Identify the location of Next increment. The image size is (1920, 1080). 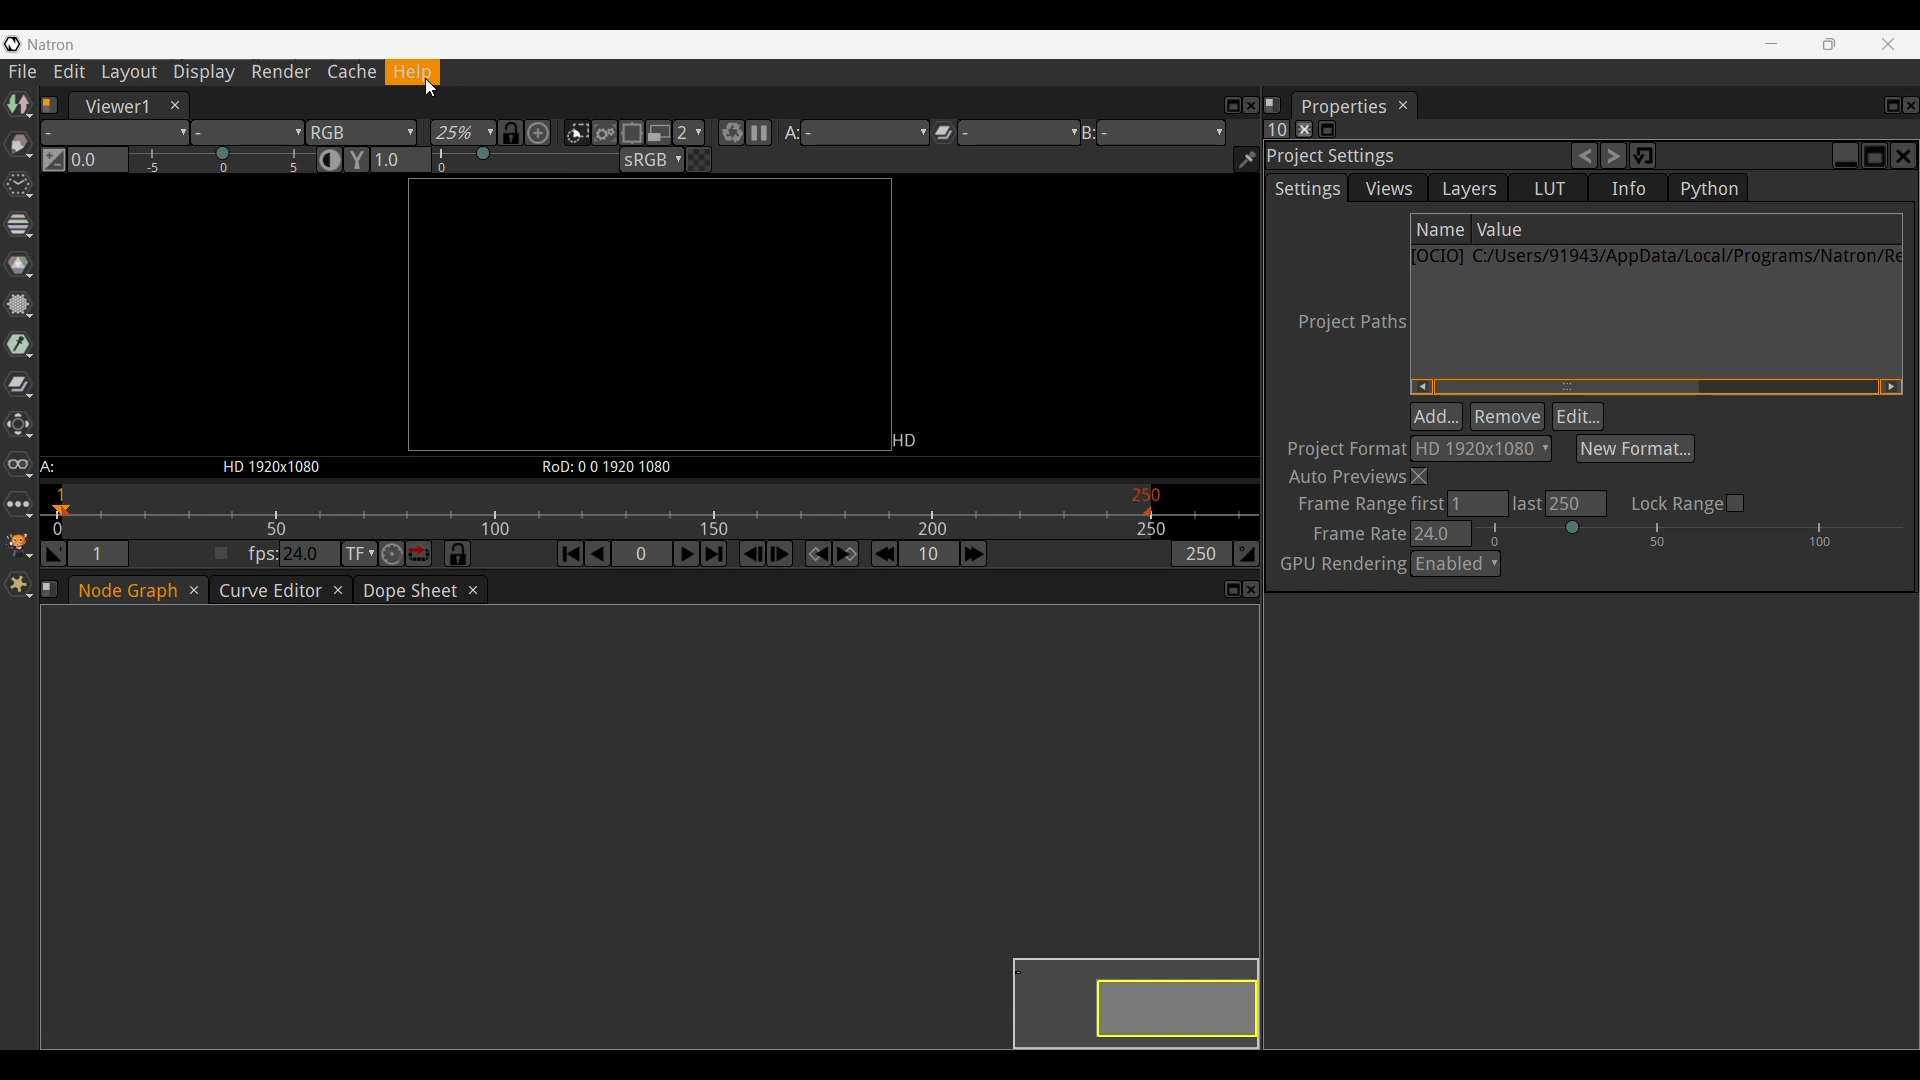
(973, 554).